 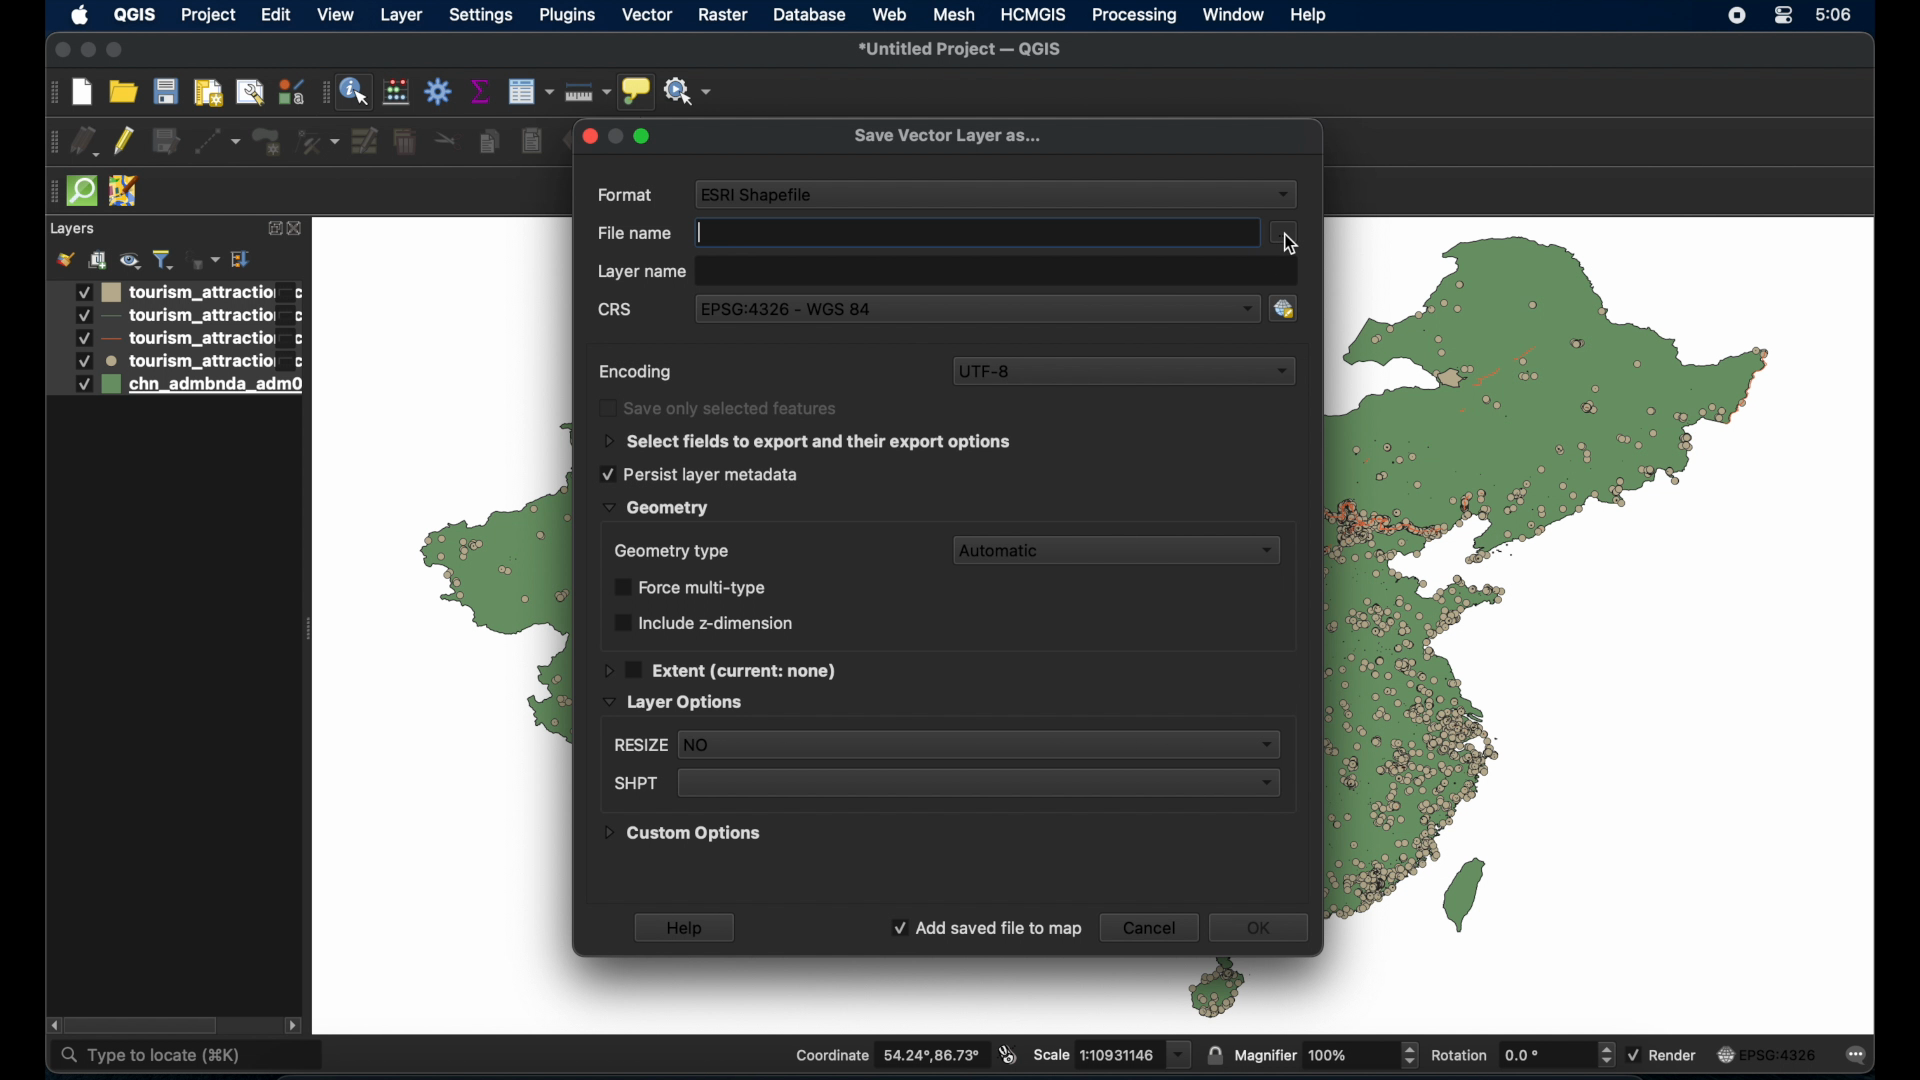 I want to click on format, so click(x=627, y=196).